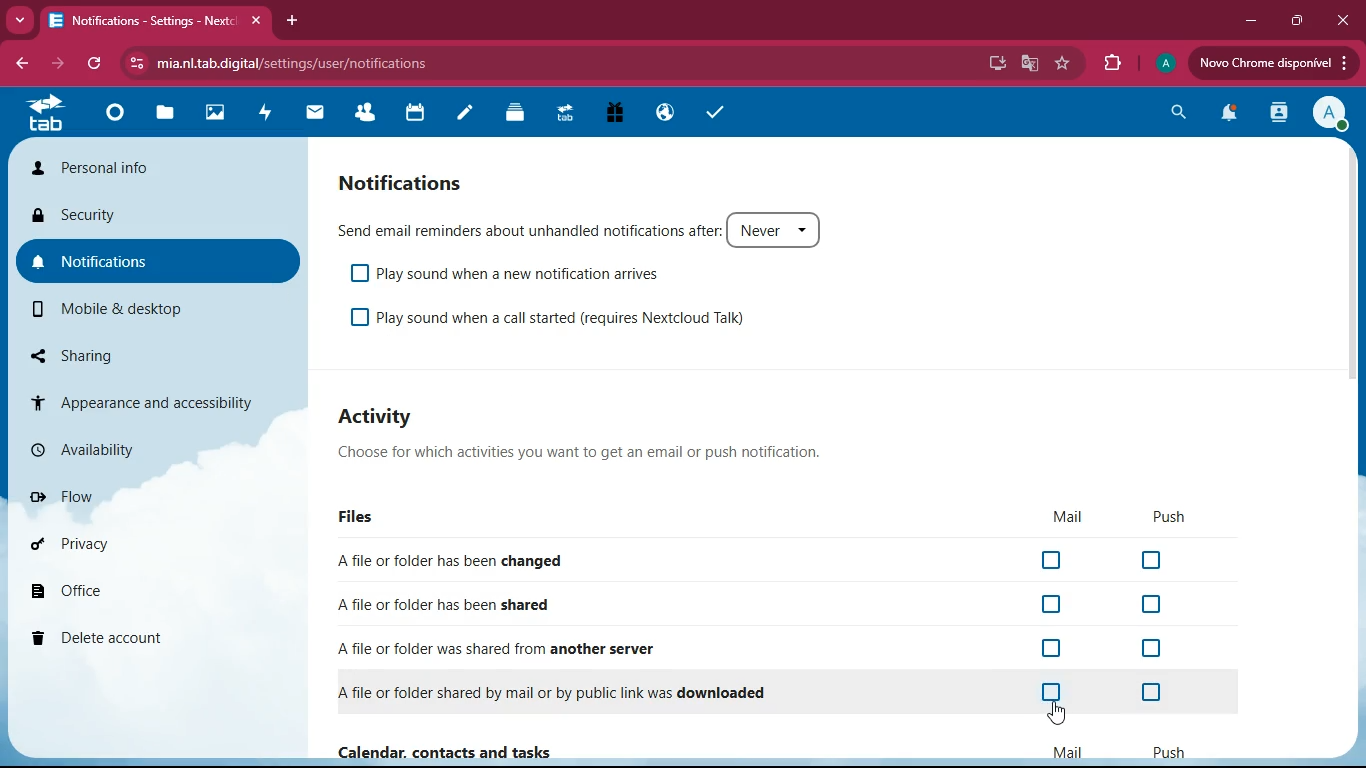  I want to click on files, so click(361, 517).